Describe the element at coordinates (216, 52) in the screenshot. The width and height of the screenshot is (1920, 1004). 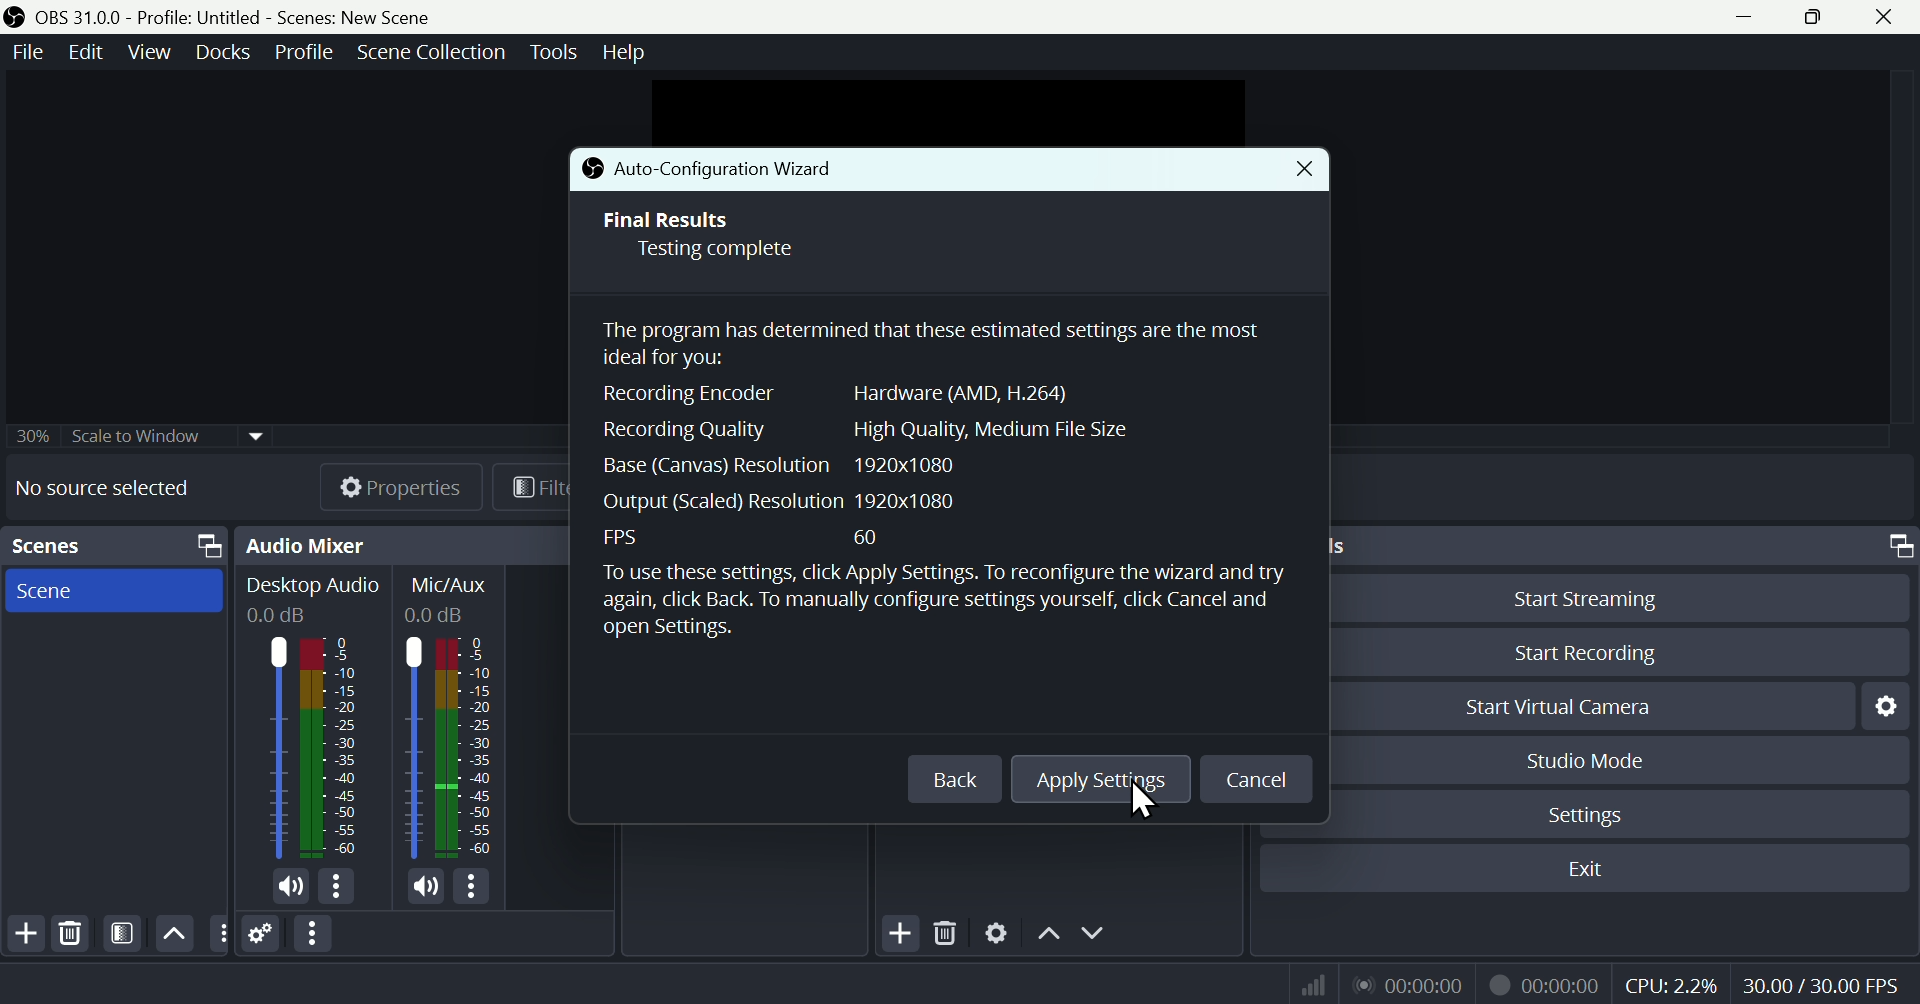
I see `Docks` at that location.